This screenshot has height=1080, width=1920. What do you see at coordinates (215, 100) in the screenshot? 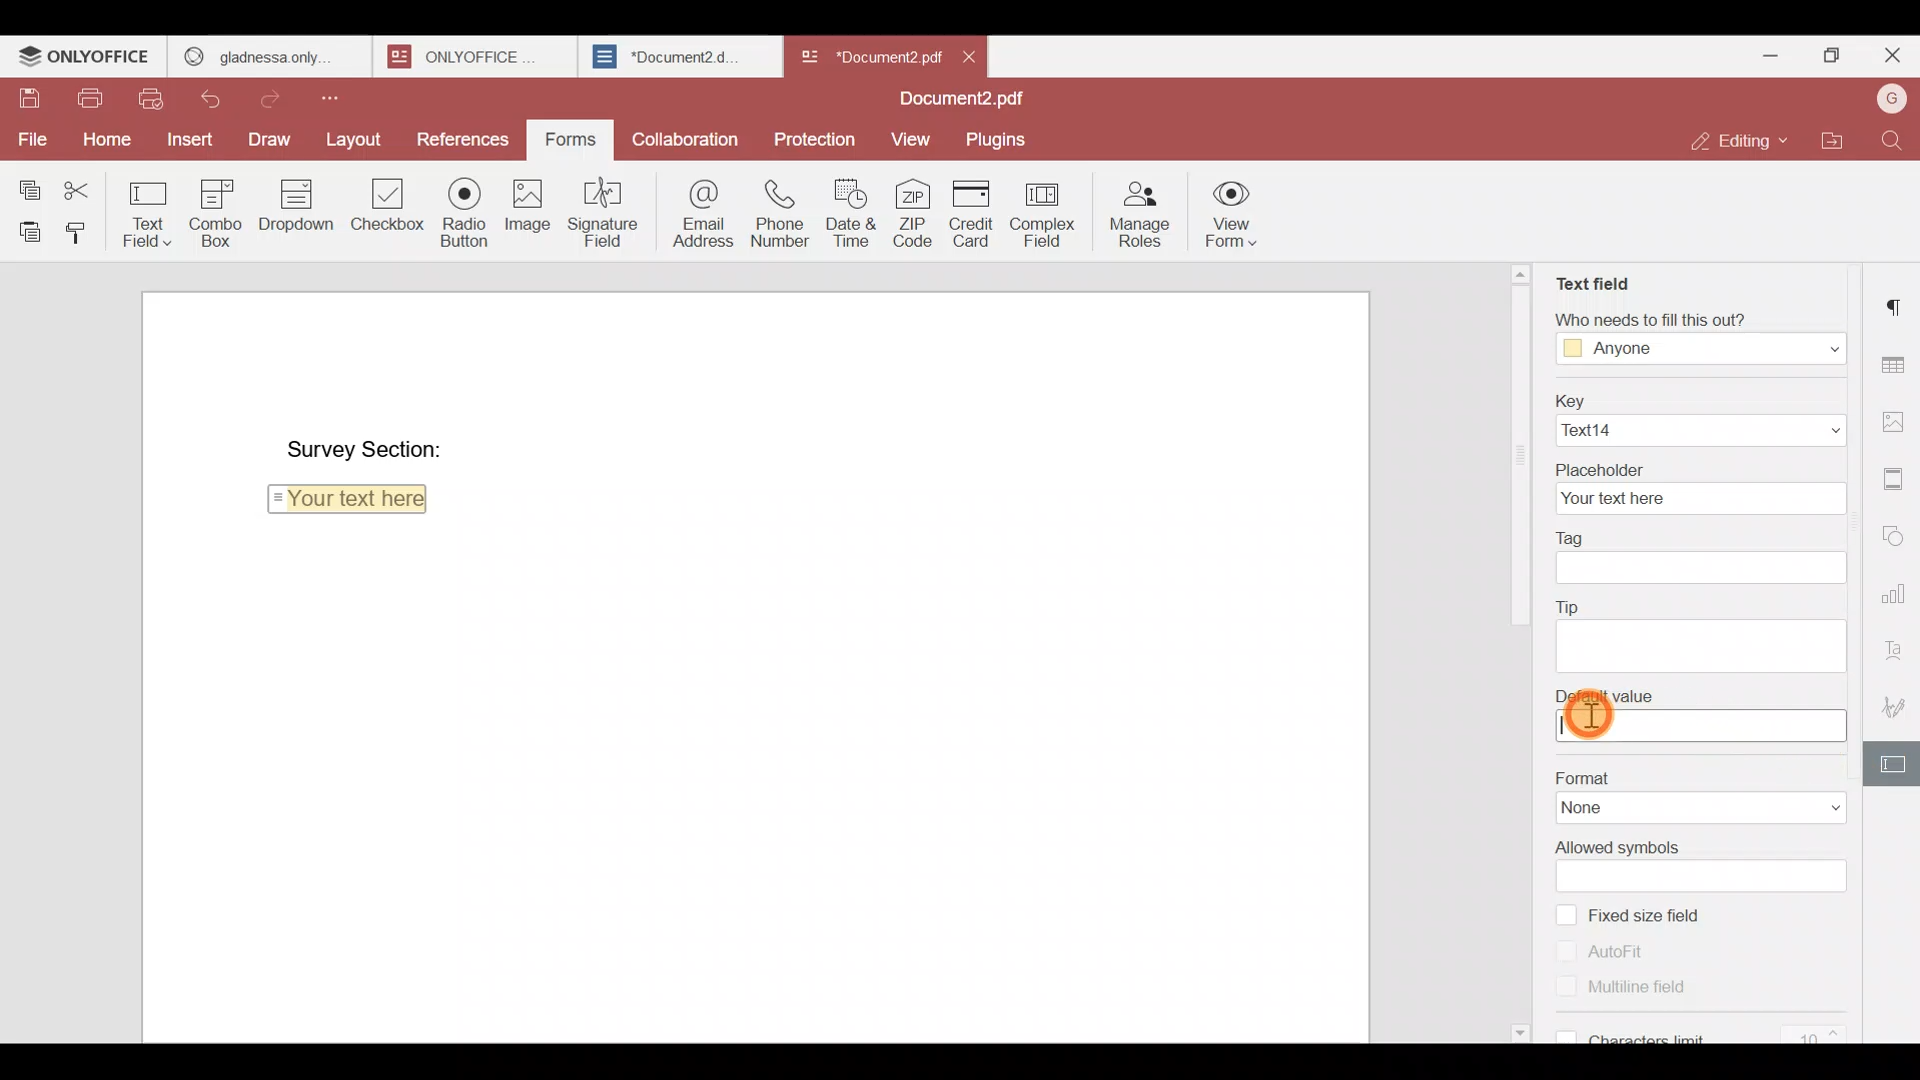
I see `Undo` at bounding box center [215, 100].